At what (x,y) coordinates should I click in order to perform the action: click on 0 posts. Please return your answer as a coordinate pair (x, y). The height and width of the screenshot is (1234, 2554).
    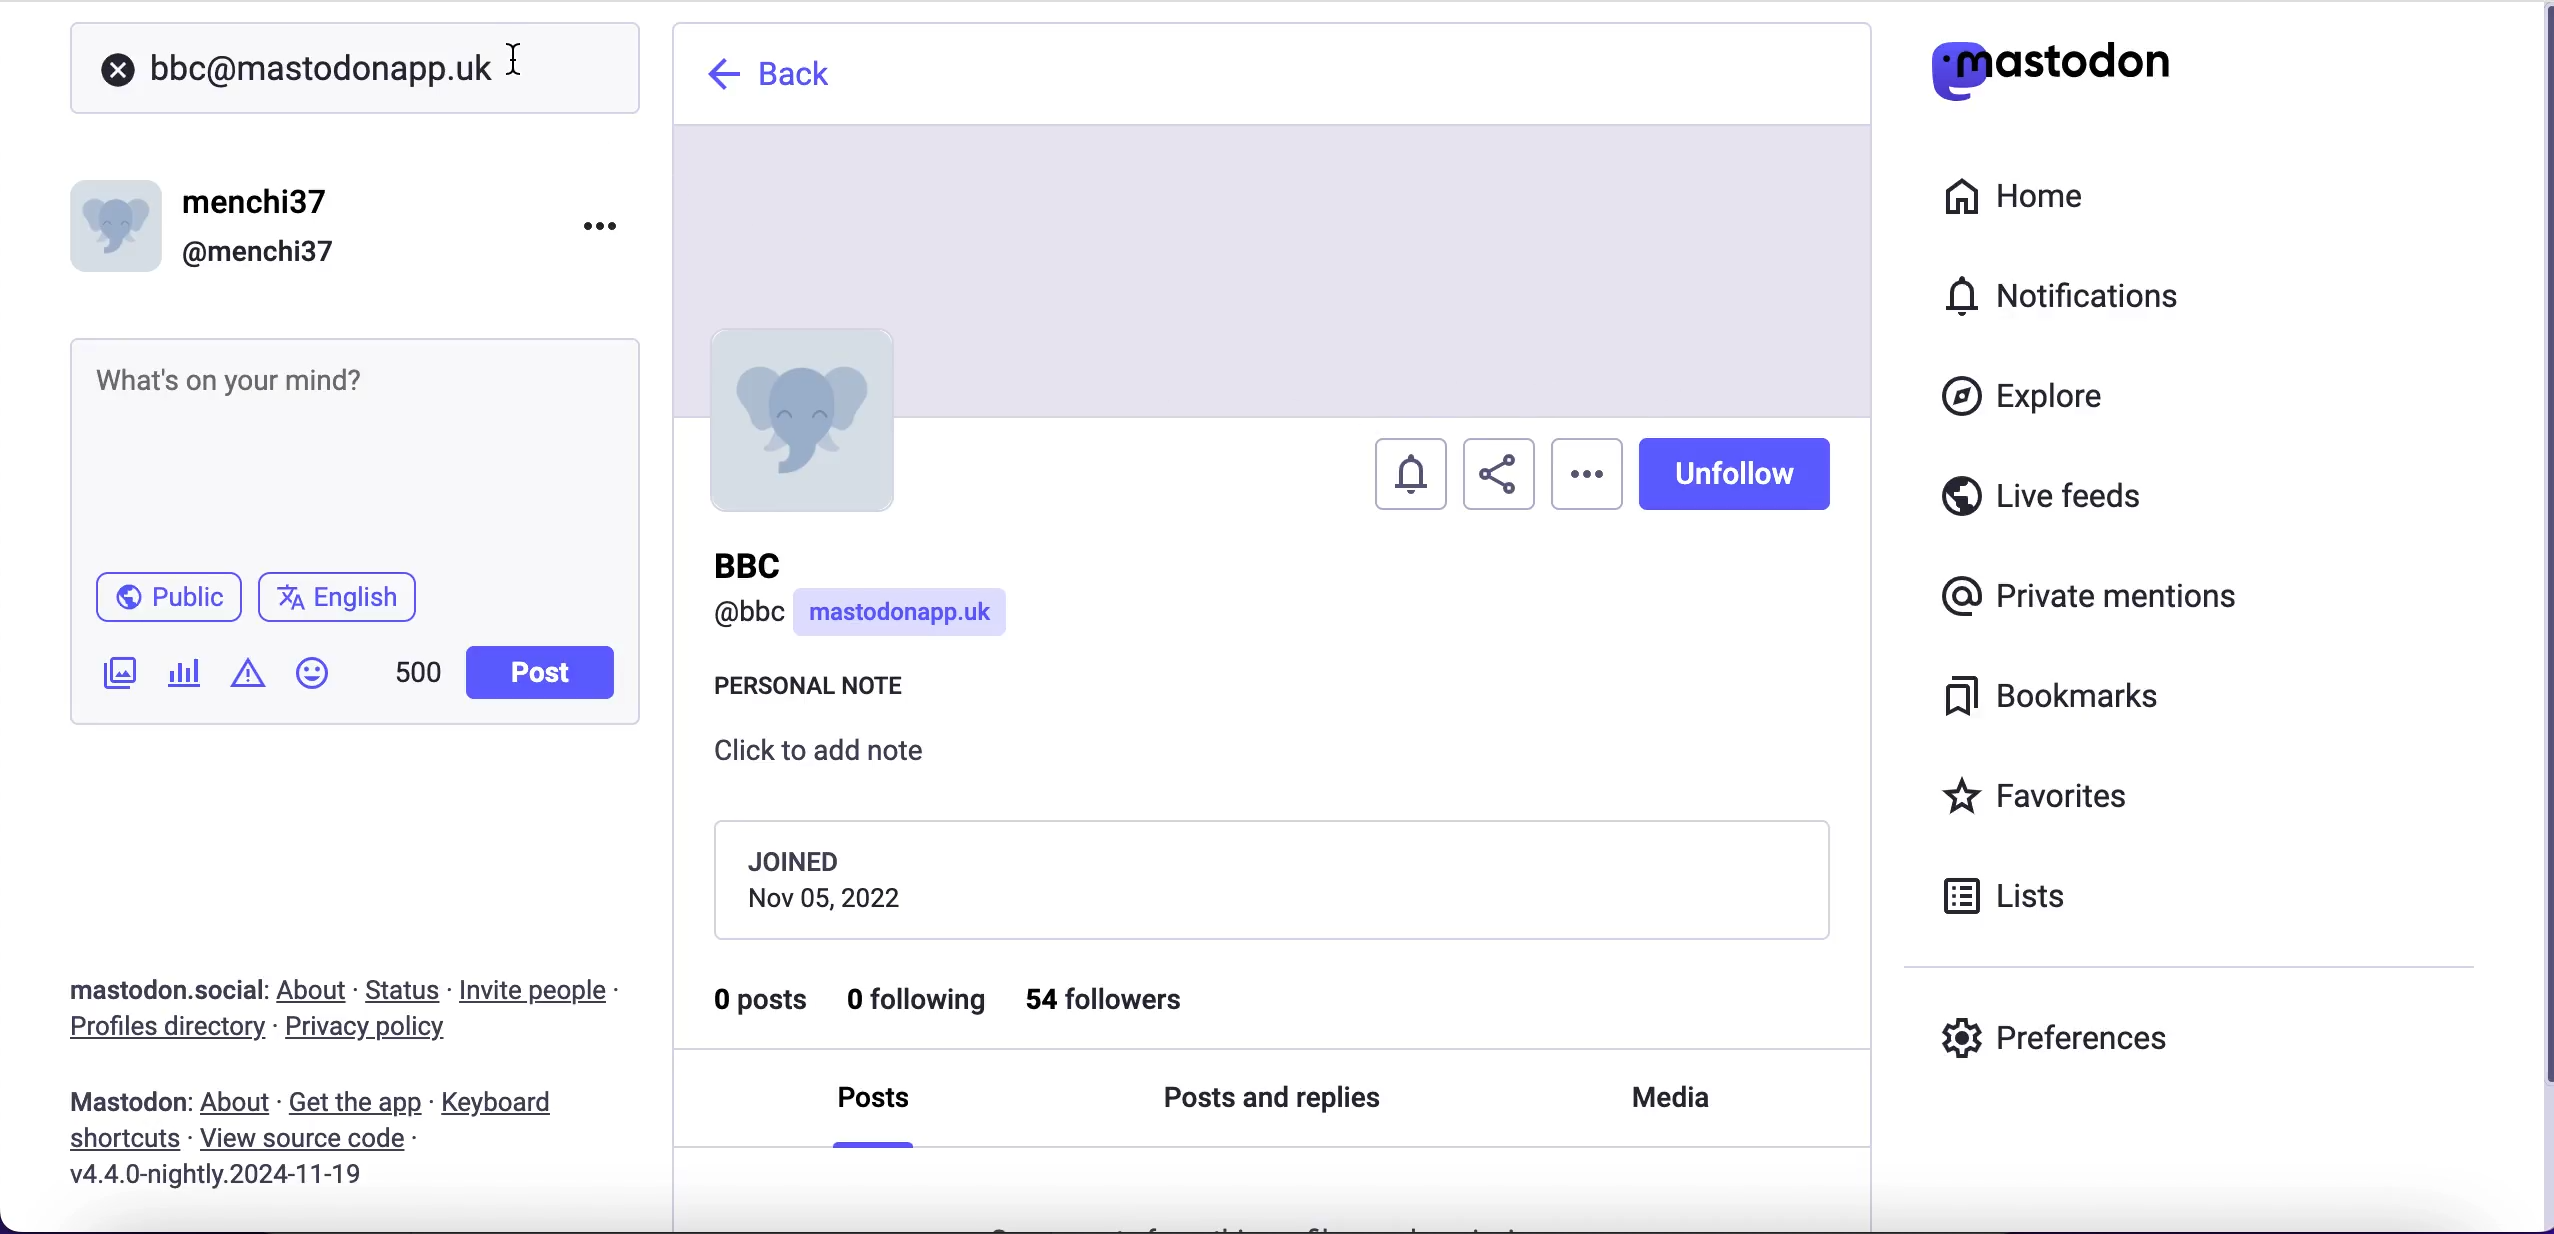
    Looking at the image, I should click on (763, 1007).